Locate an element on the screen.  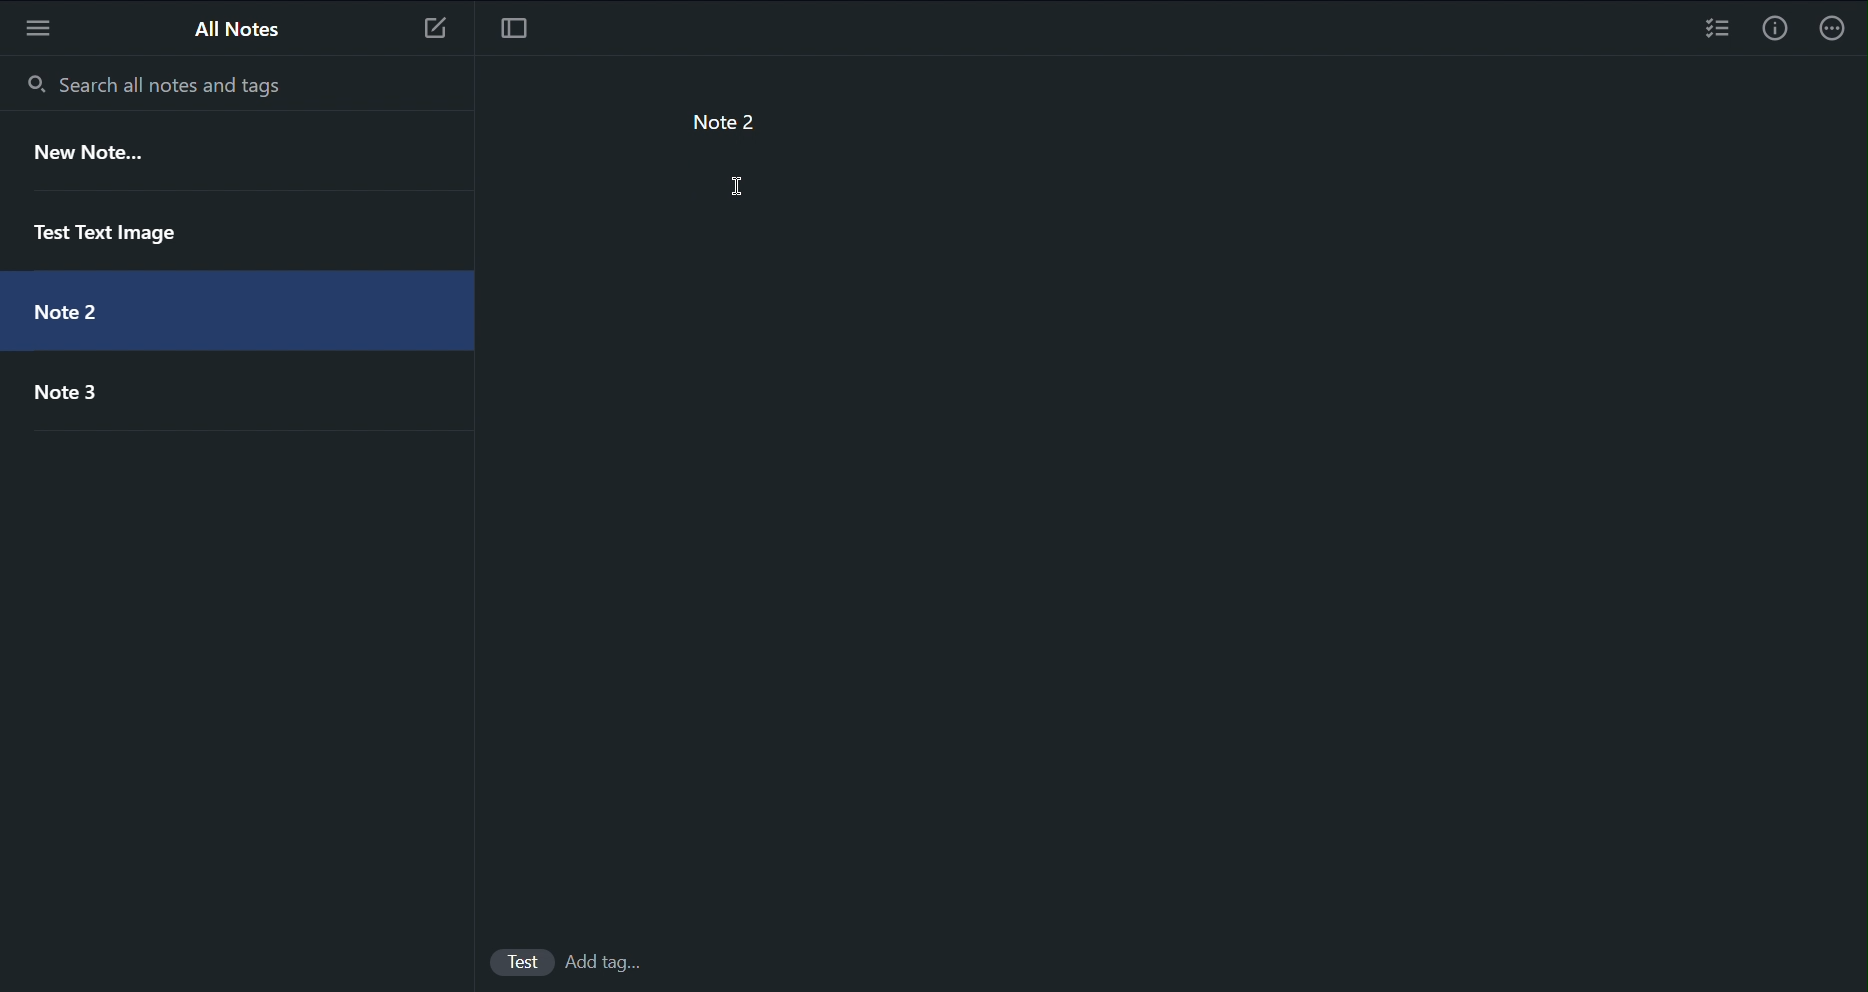
More is located at coordinates (1839, 28).